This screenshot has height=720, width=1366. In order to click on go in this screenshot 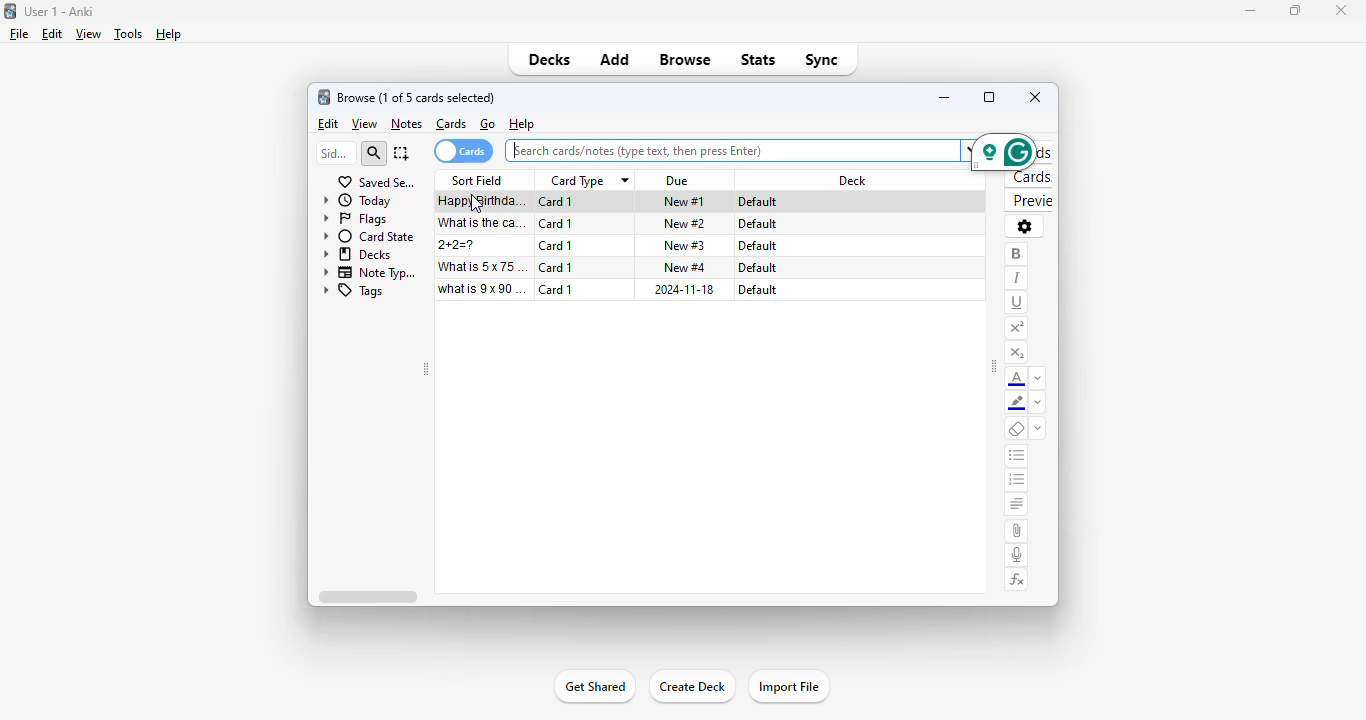, I will do `click(488, 124)`.